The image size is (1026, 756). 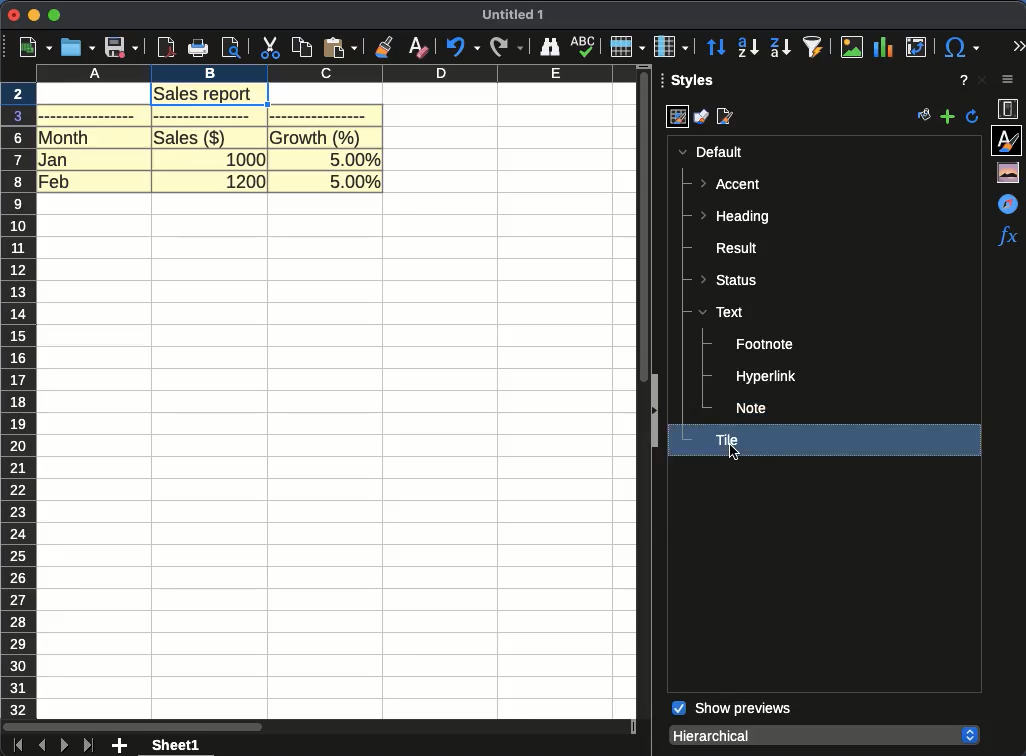 What do you see at coordinates (121, 746) in the screenshot?
I see `add` at bounding box center [121, 746].